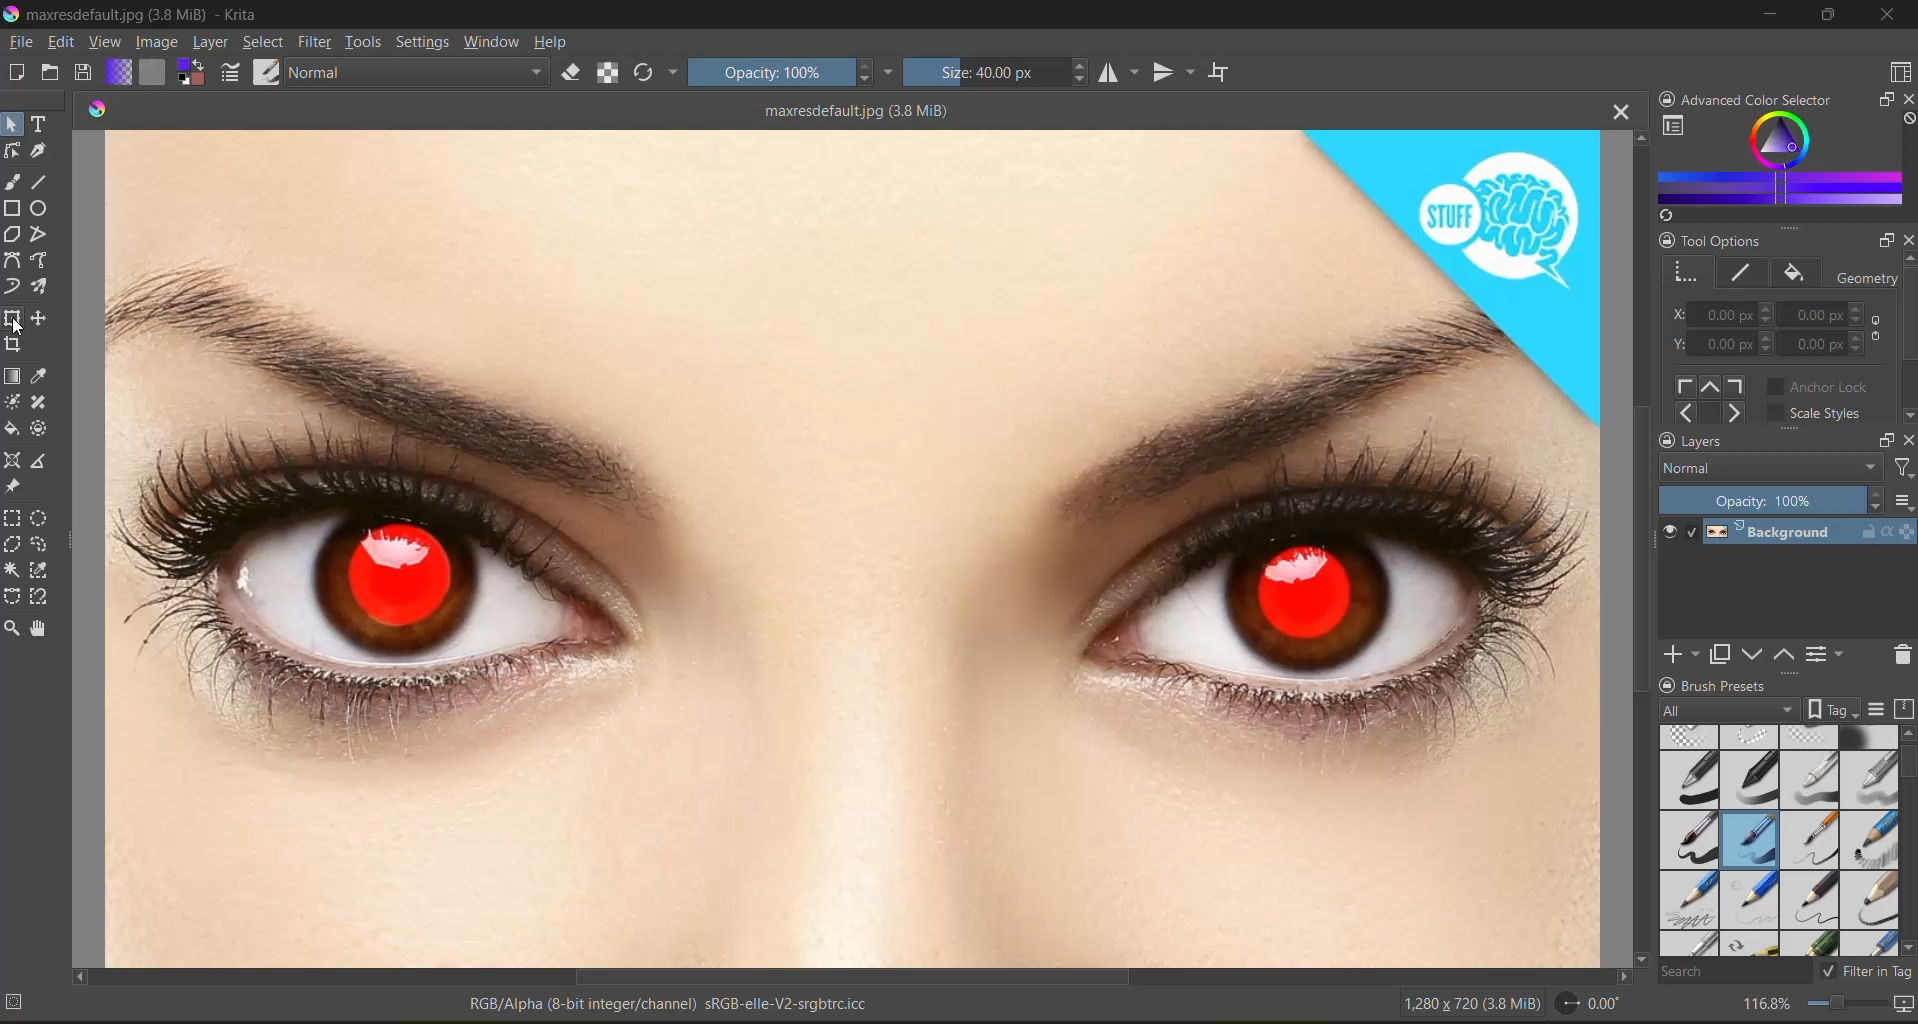 The width and height of the screenshot is (1918, 1024). What do you see at coordinates (44, 258) in the screenshot?
I see `tool` at bounding box center [44, 258].